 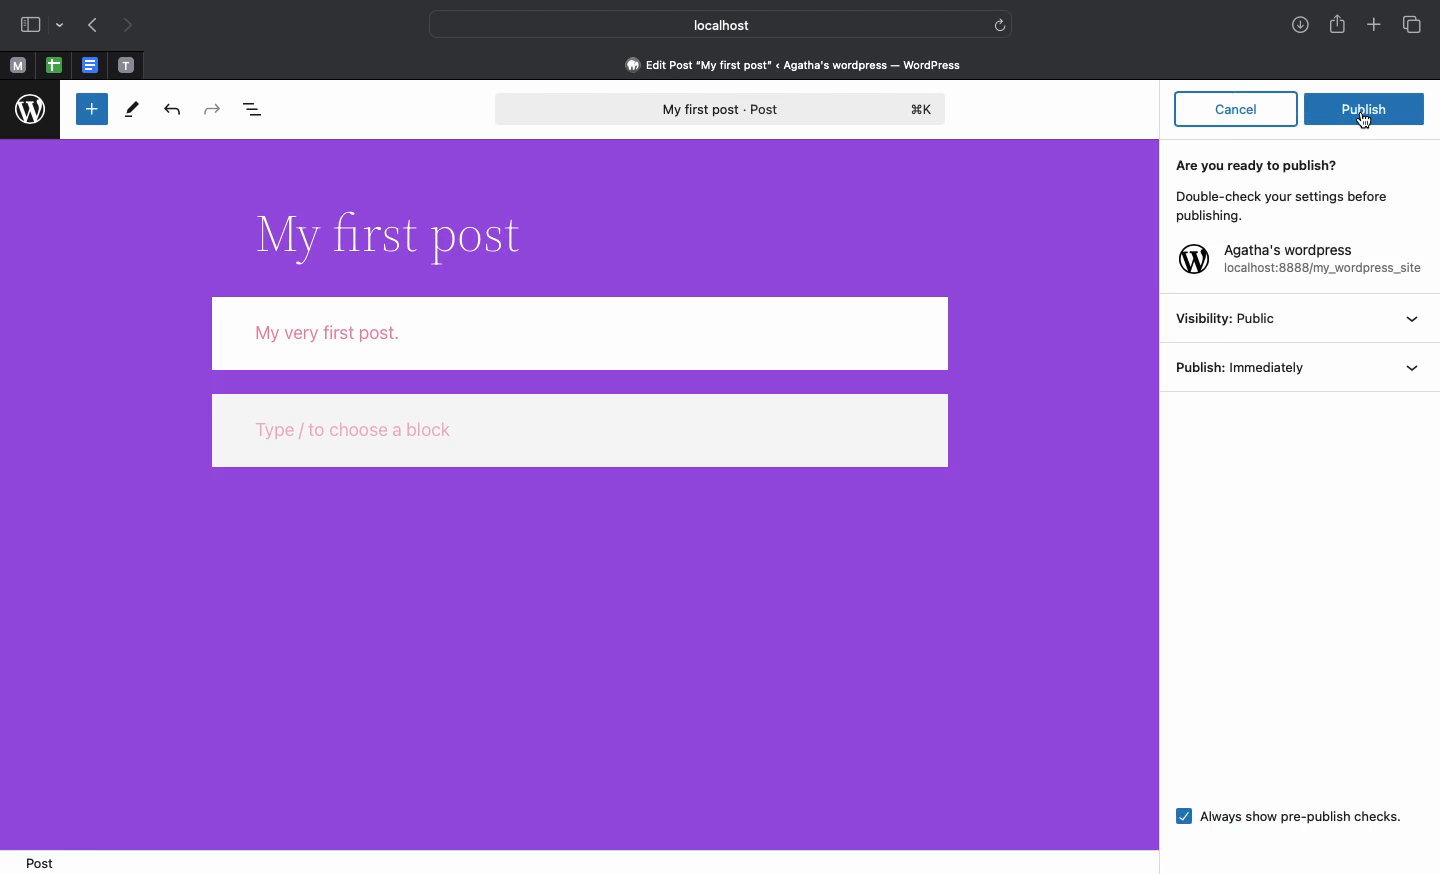 I want to click on My first post, so click(x=724, y=110).